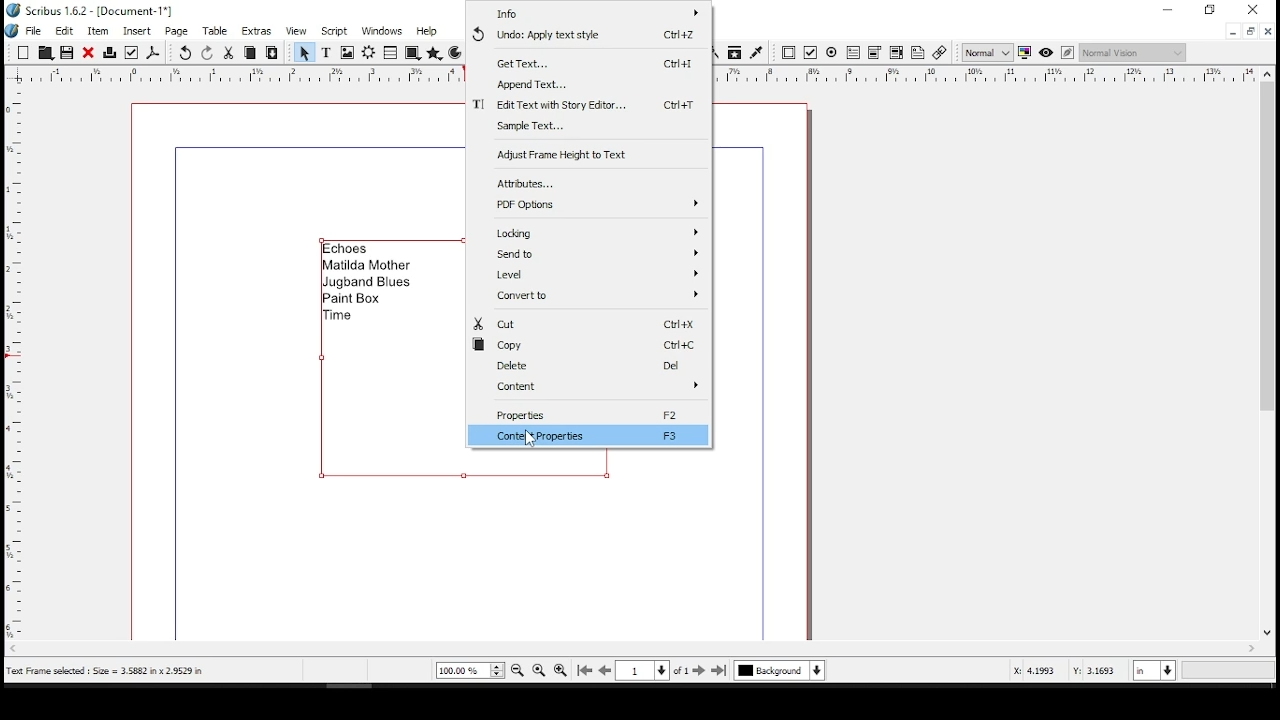 Image resolution: width=1280 pixels, height=720 pixels. What do you see at coordinates (699, 670) in the screenshot?
I see `next page` at bounding box center [699, 670].